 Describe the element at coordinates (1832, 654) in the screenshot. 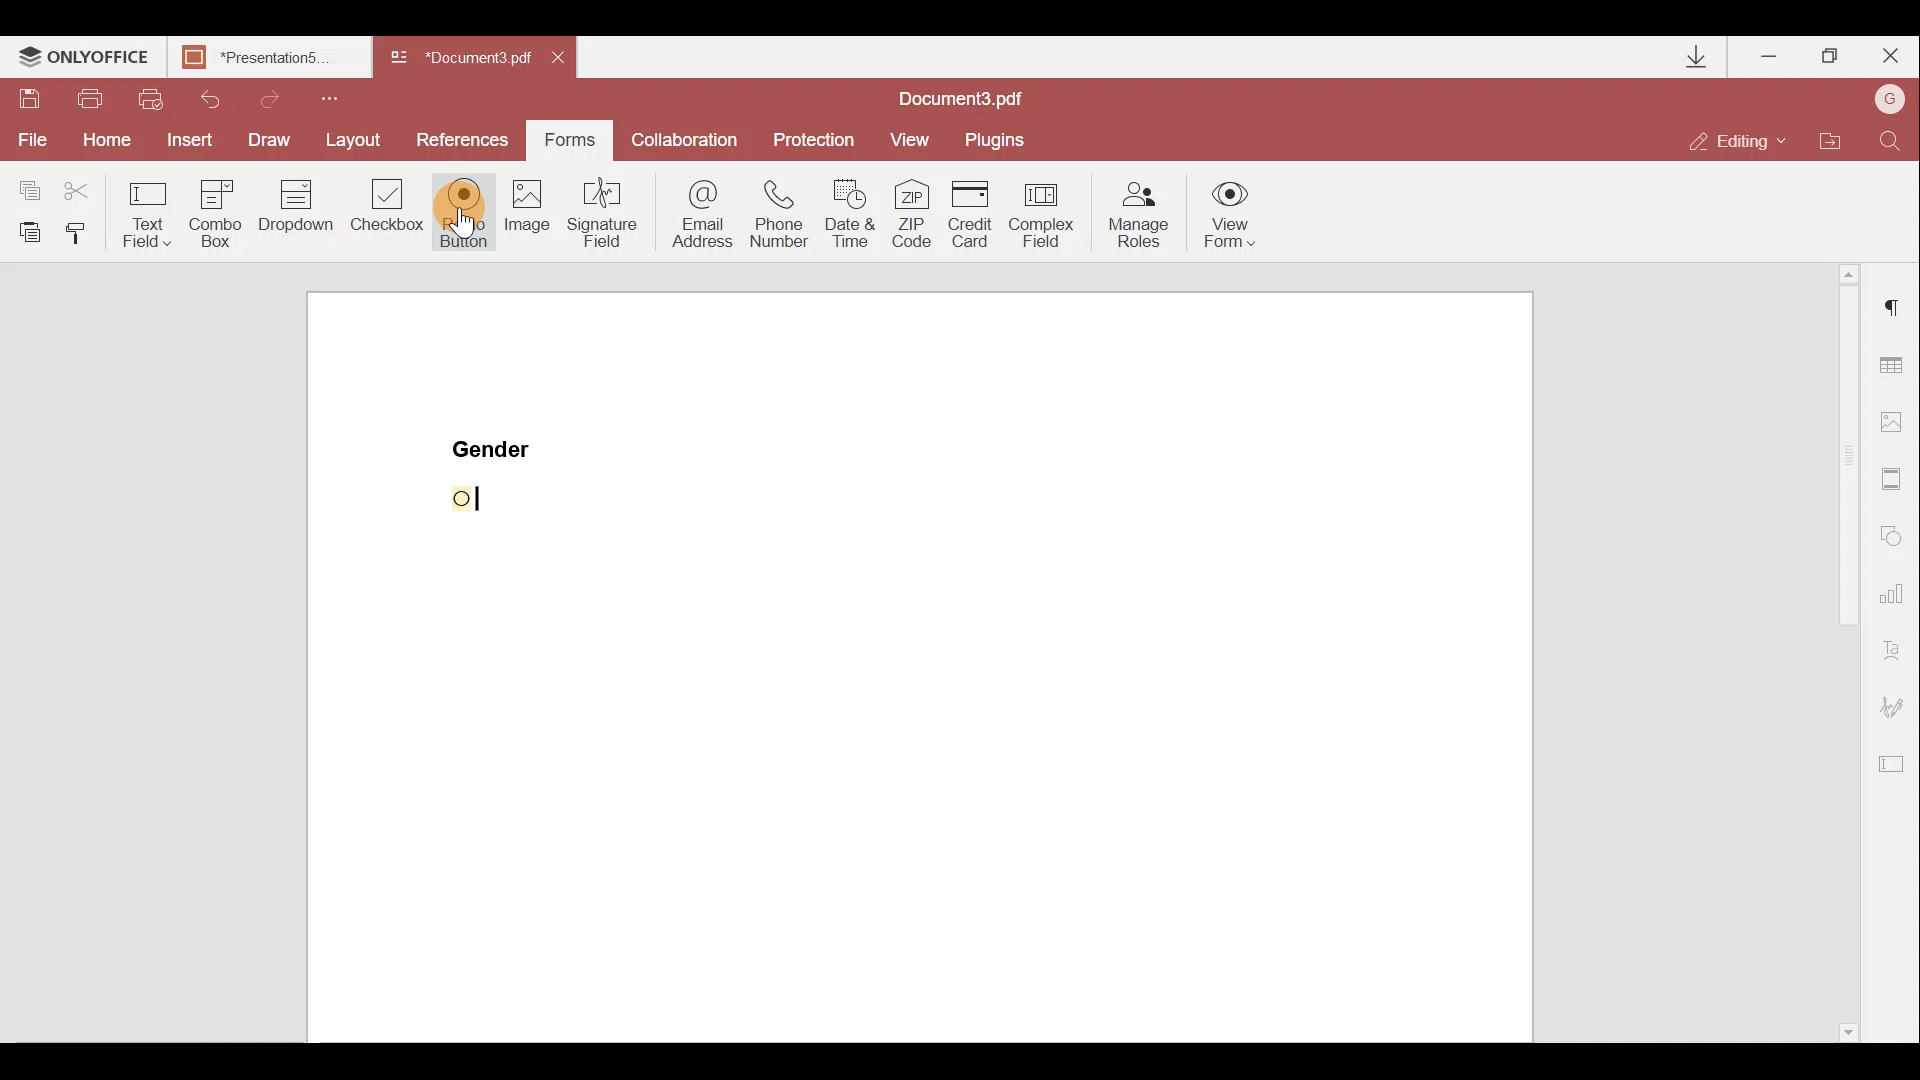

I see `Scroll bar` at that location.